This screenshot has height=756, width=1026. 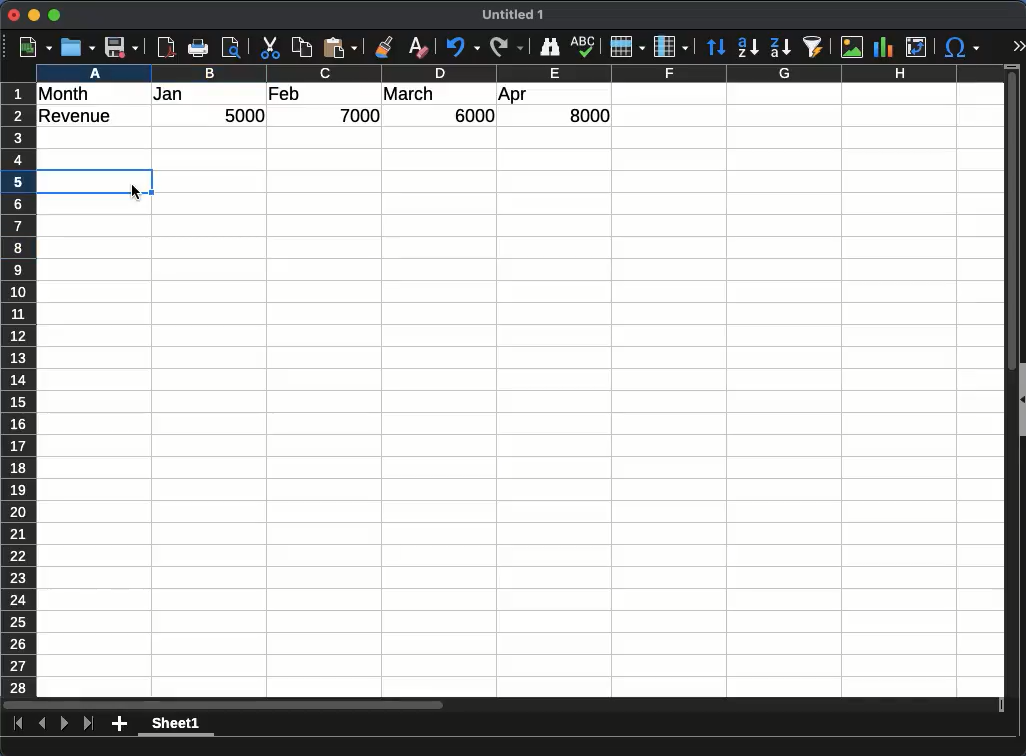 I want to click on clone formatting, so click(x=383, y=47).